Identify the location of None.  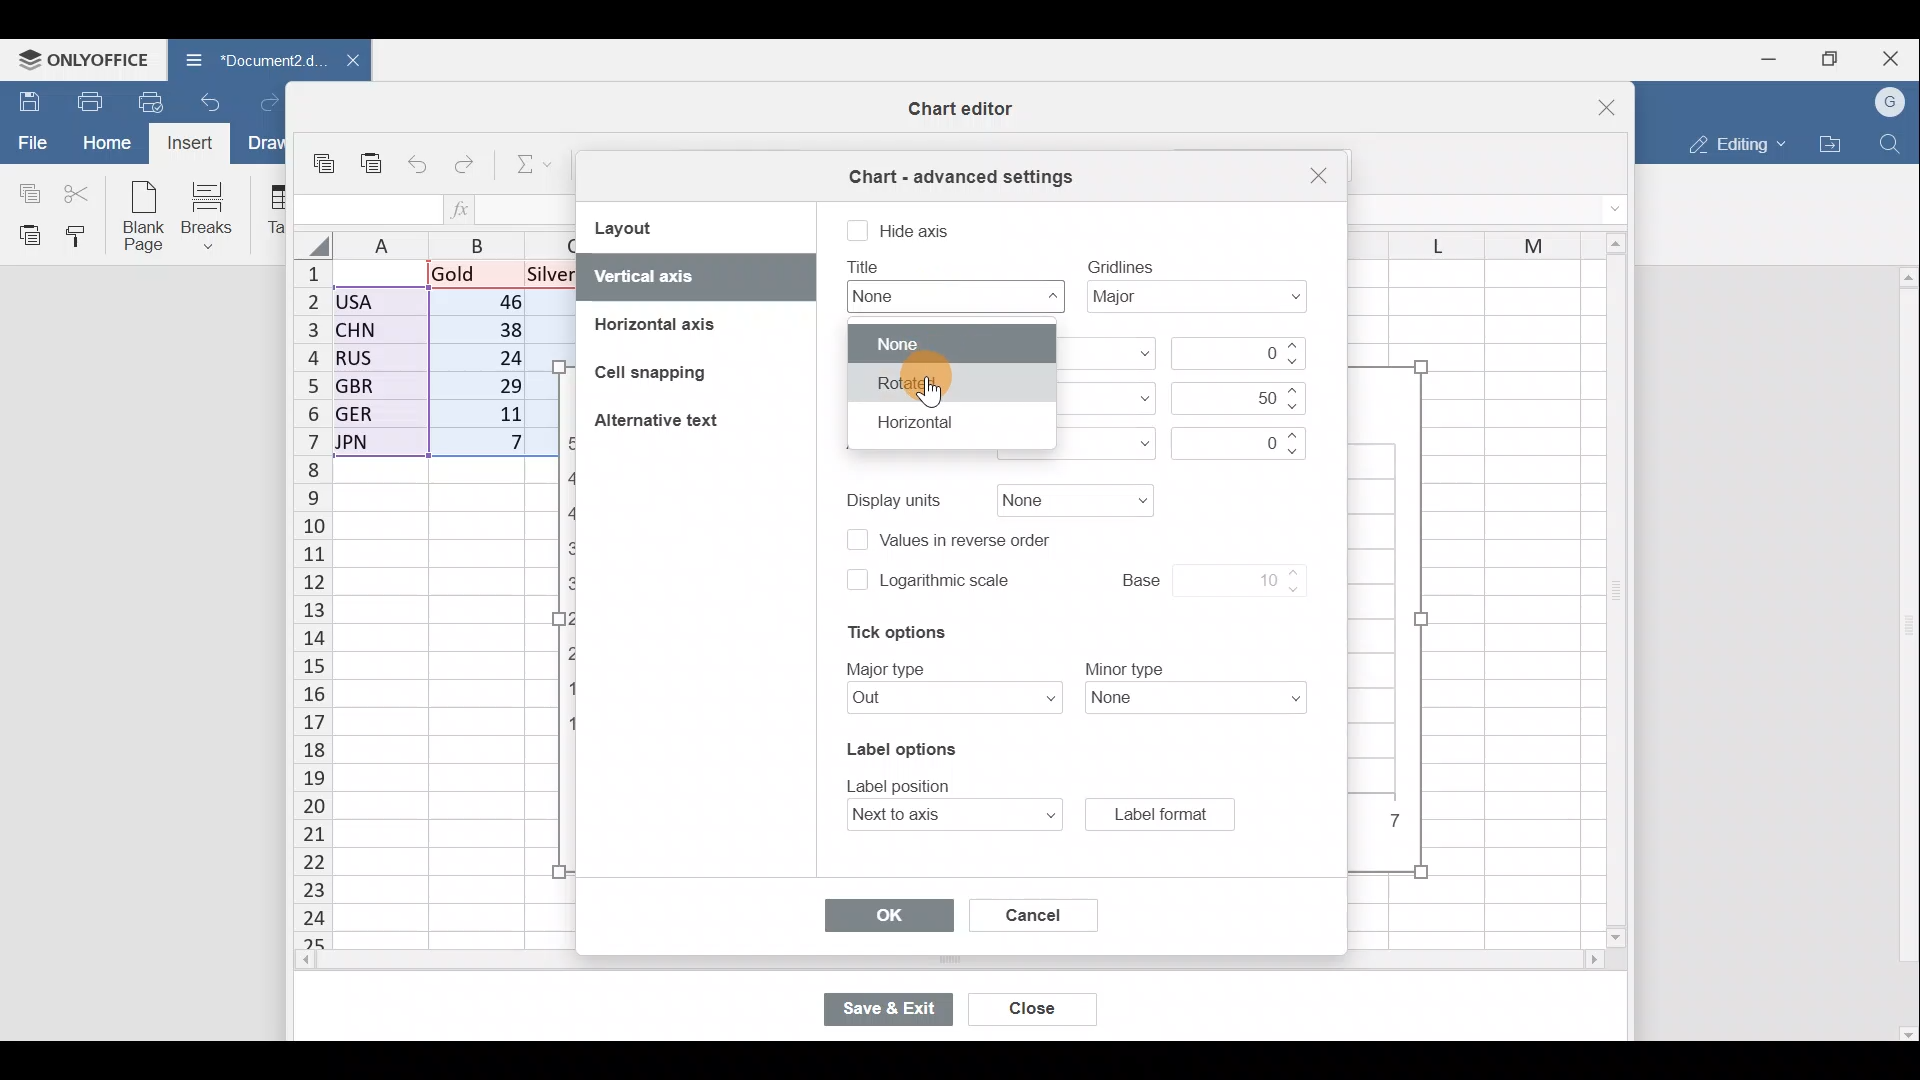
(948, 341).